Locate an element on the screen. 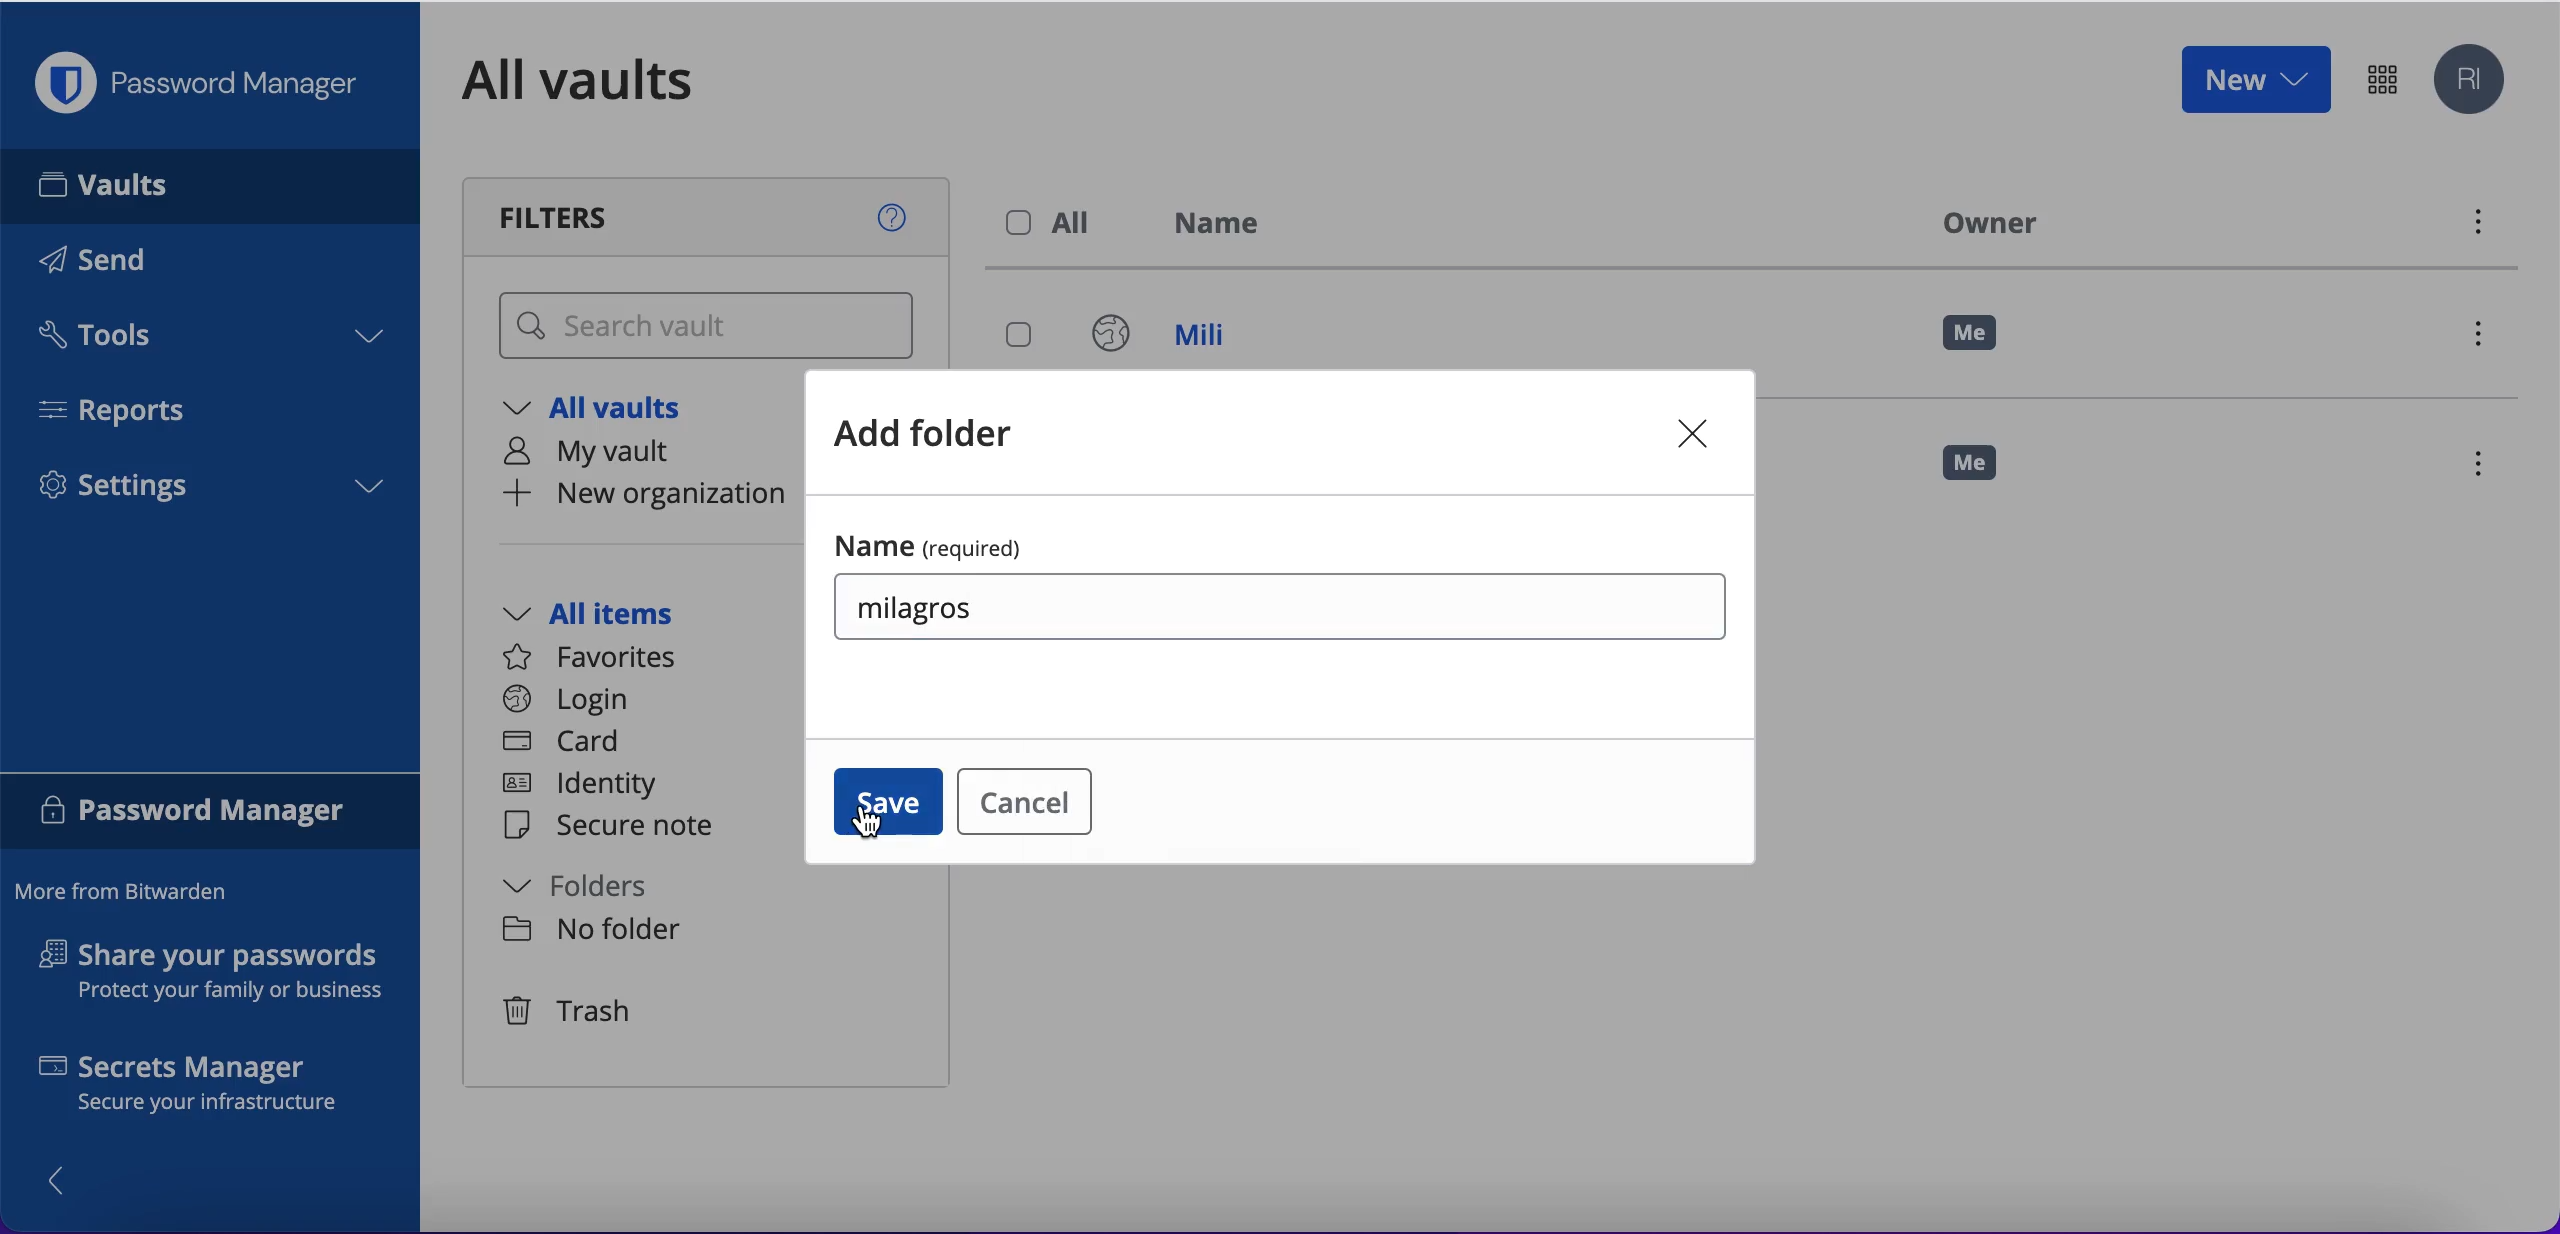 Image resolution: width=2560 pixels, height=1234 pixels. no folder is located at coordinates (592, 930).